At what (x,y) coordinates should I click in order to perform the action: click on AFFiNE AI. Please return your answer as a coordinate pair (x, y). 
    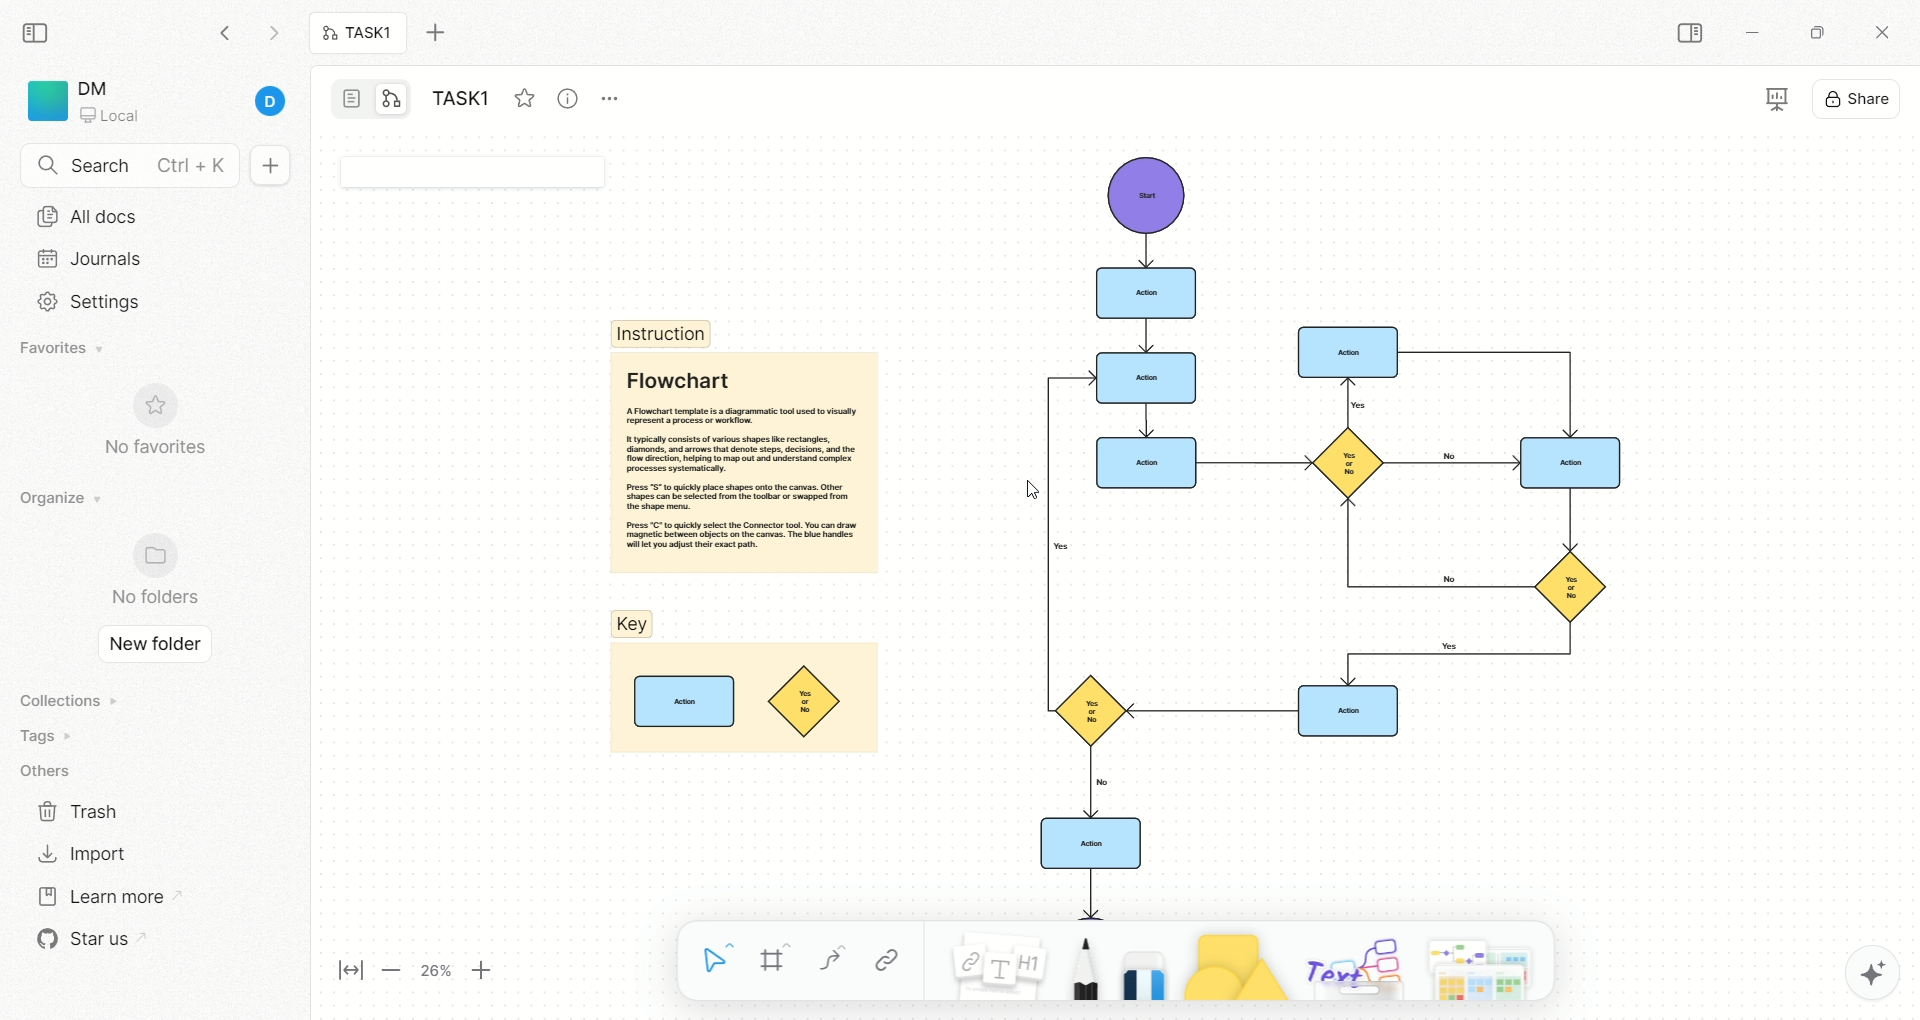
    Looking at the image, I should click on (1851, 968).